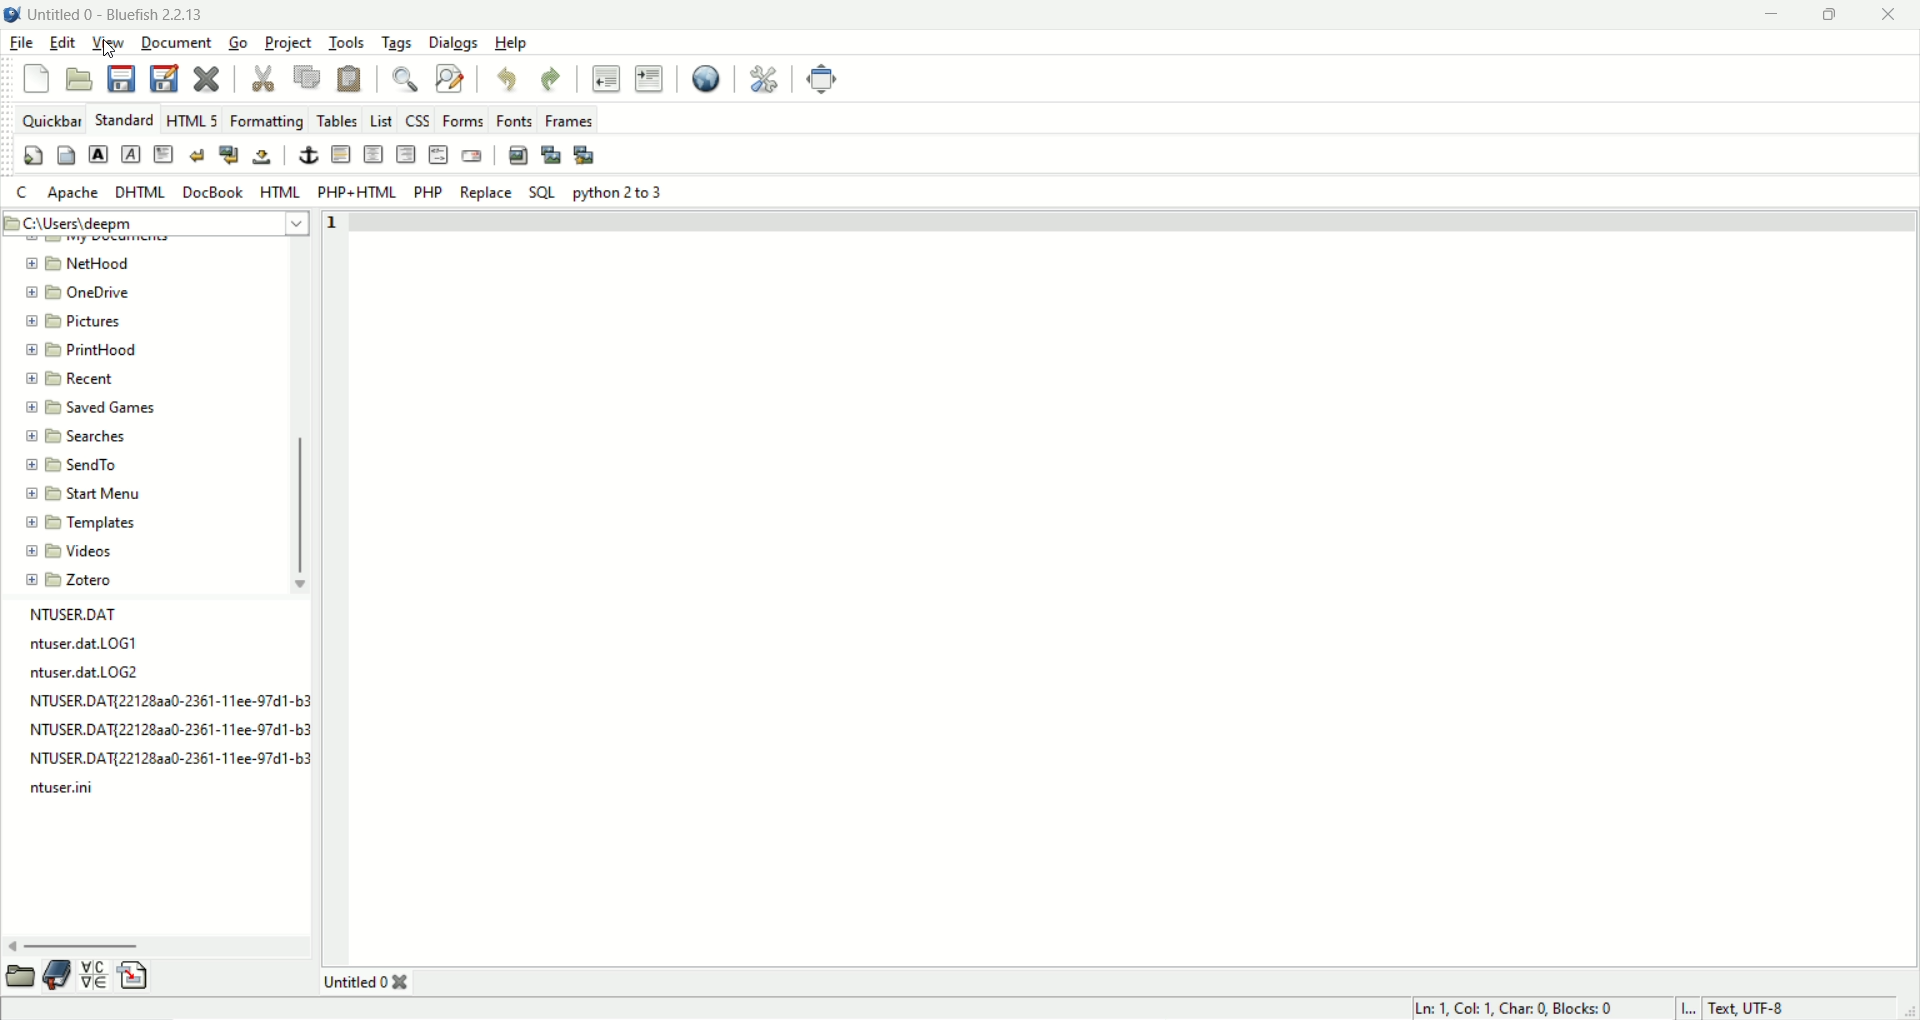  I want to click on cut, so click(261, 78).